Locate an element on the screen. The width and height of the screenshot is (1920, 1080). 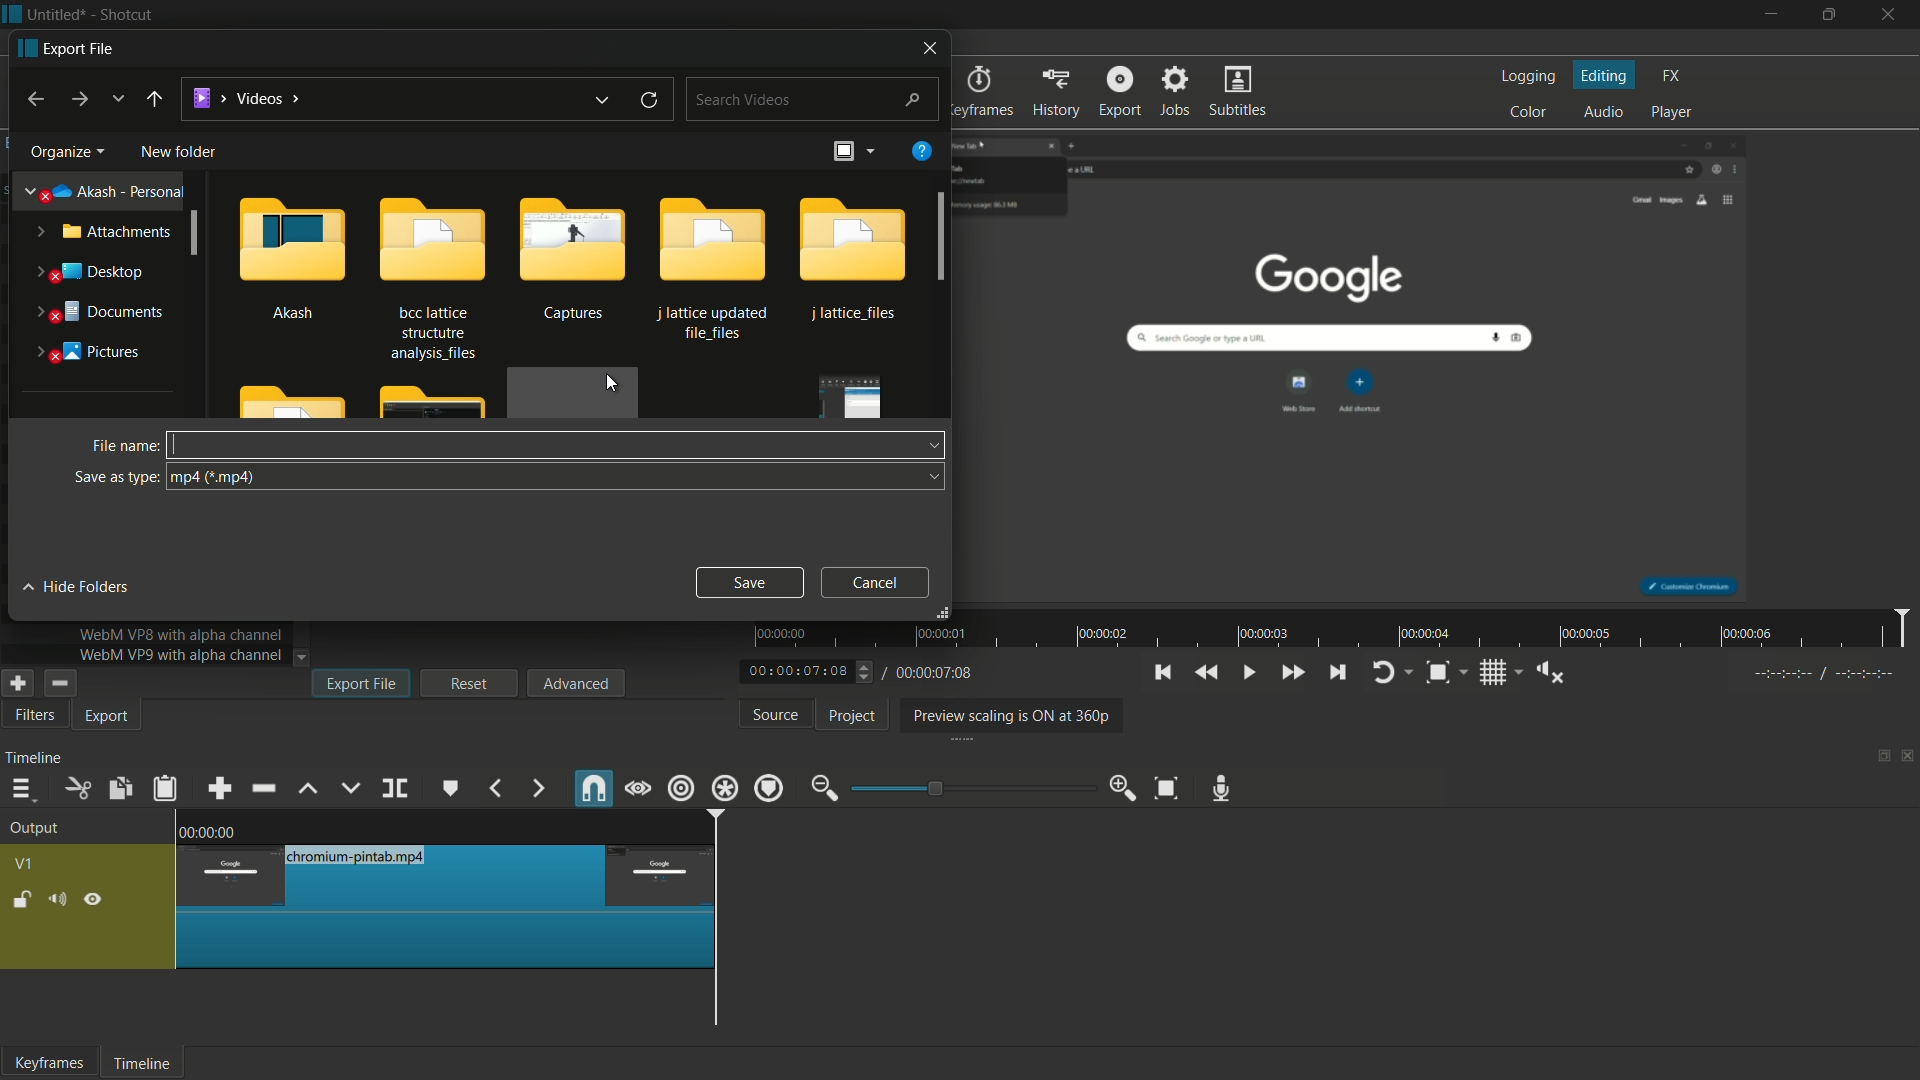
folder-4 is located at coordinates (716, 269).